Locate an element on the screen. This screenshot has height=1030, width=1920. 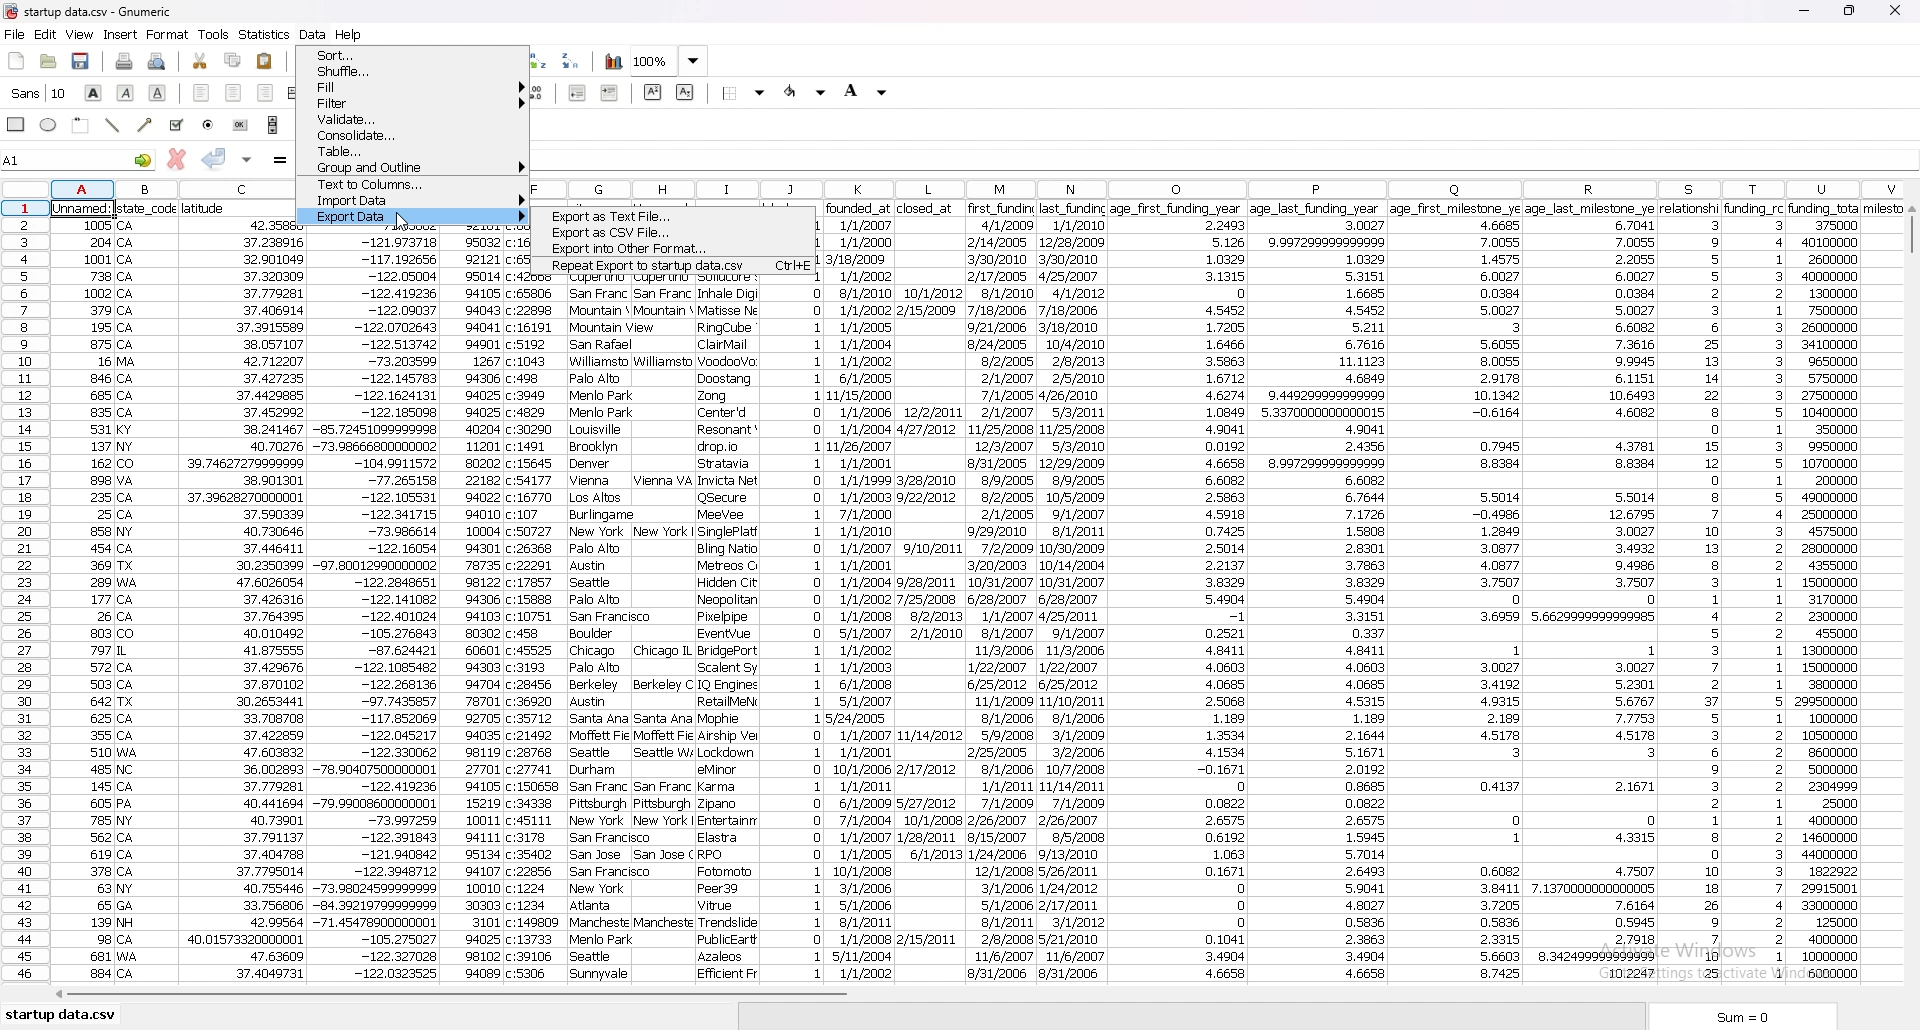
new is located at coordinates (17, 62).